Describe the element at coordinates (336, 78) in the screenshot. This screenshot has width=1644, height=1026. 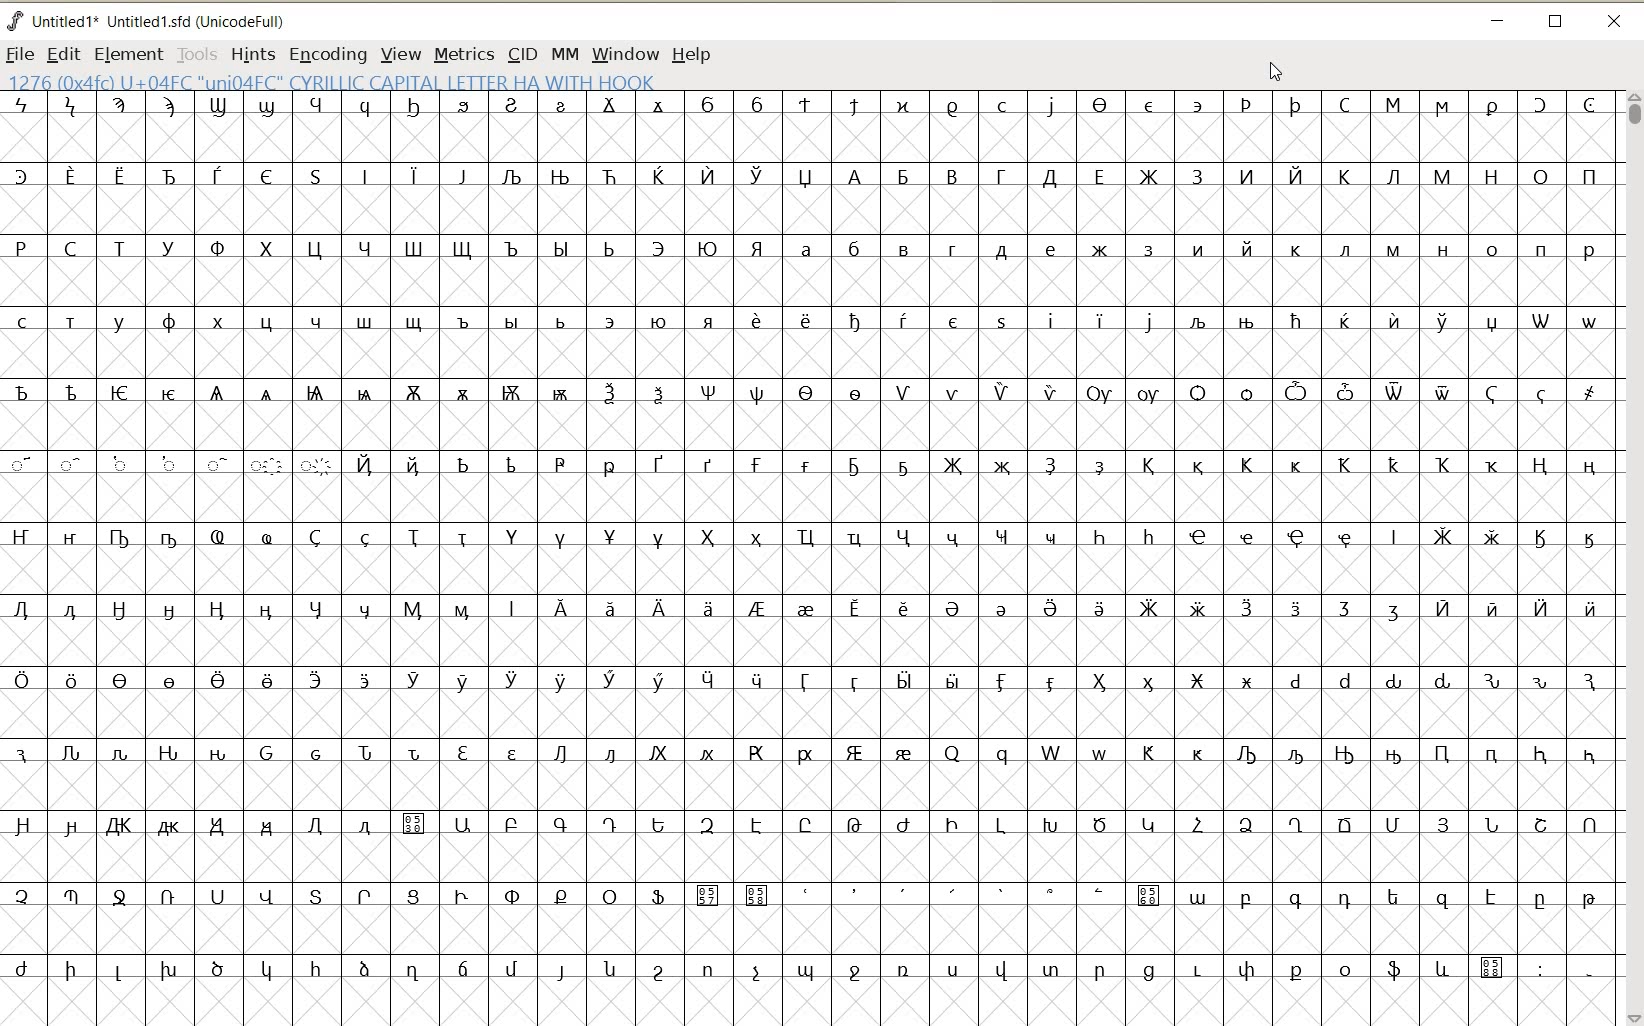
I see `GLYPHY INFO` at that location.